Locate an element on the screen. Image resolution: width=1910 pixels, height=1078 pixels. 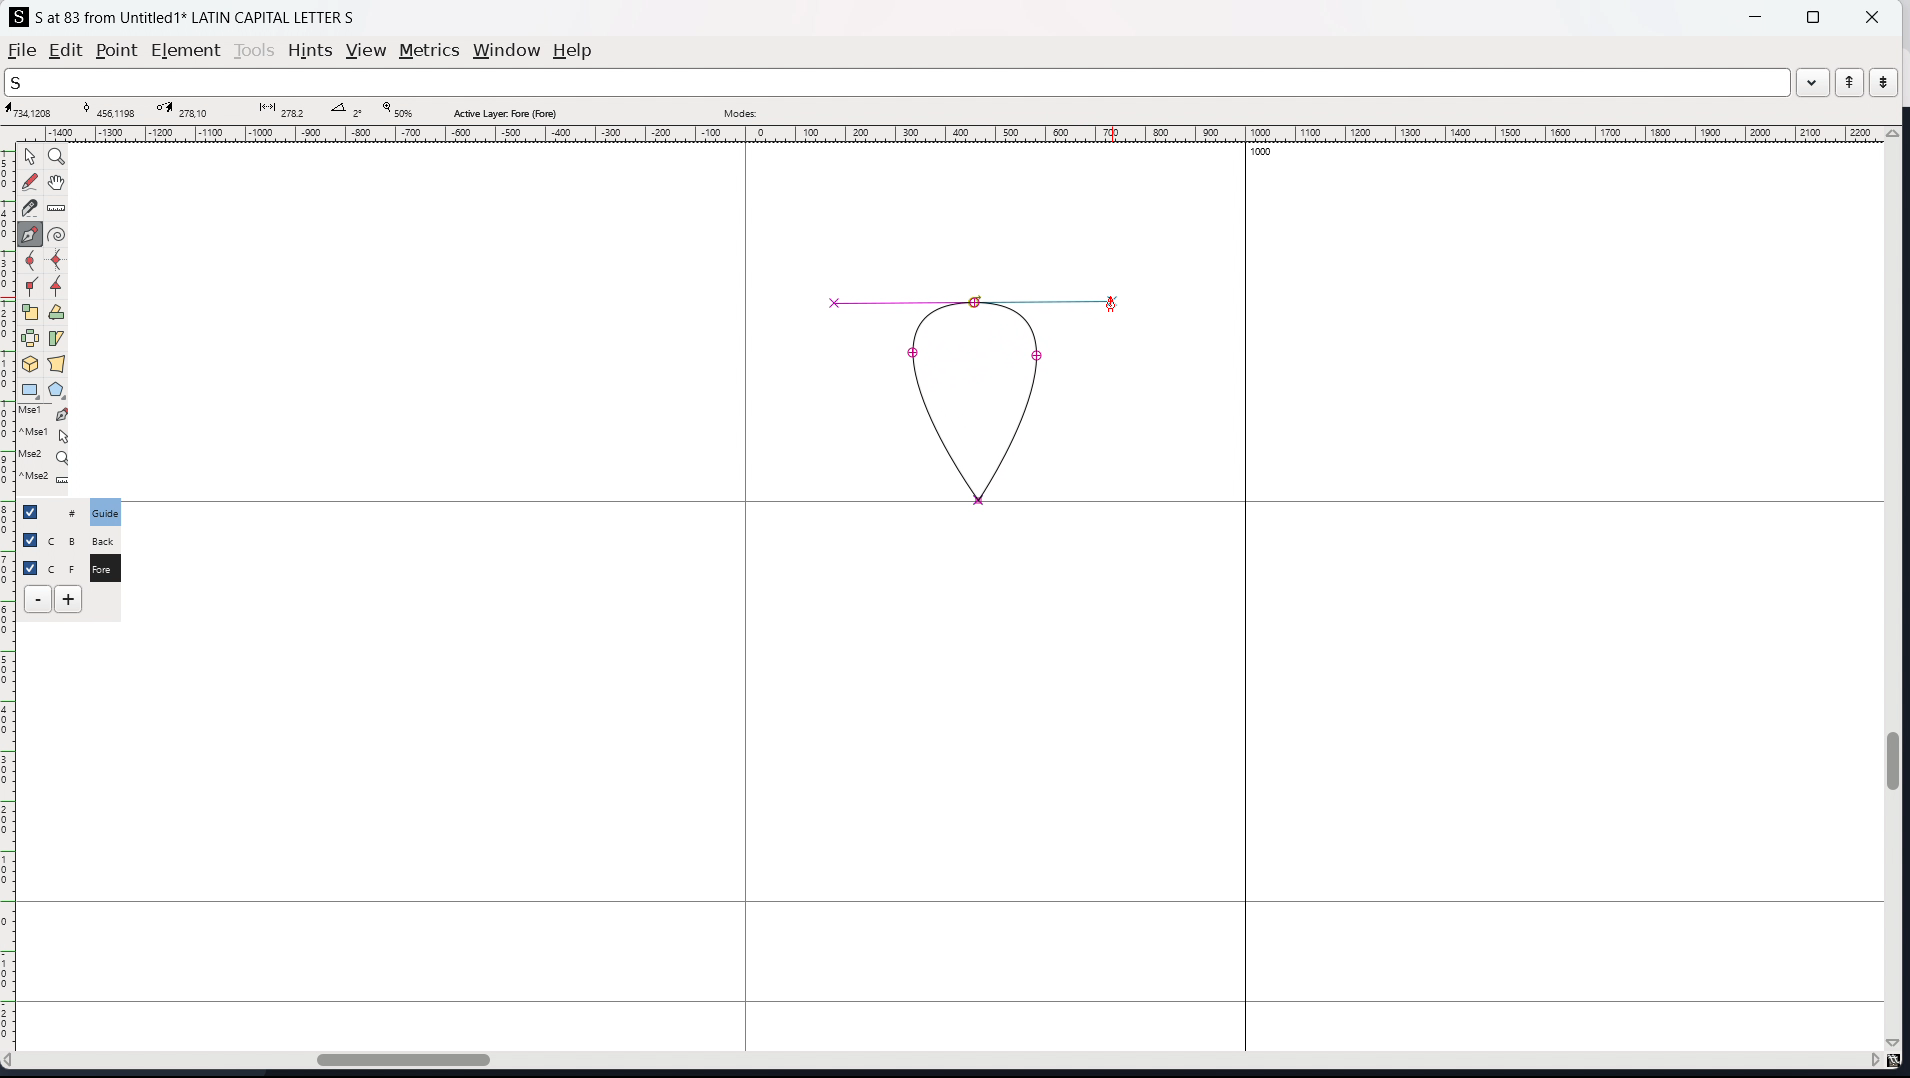
shape is located at coordinates (979, 388).